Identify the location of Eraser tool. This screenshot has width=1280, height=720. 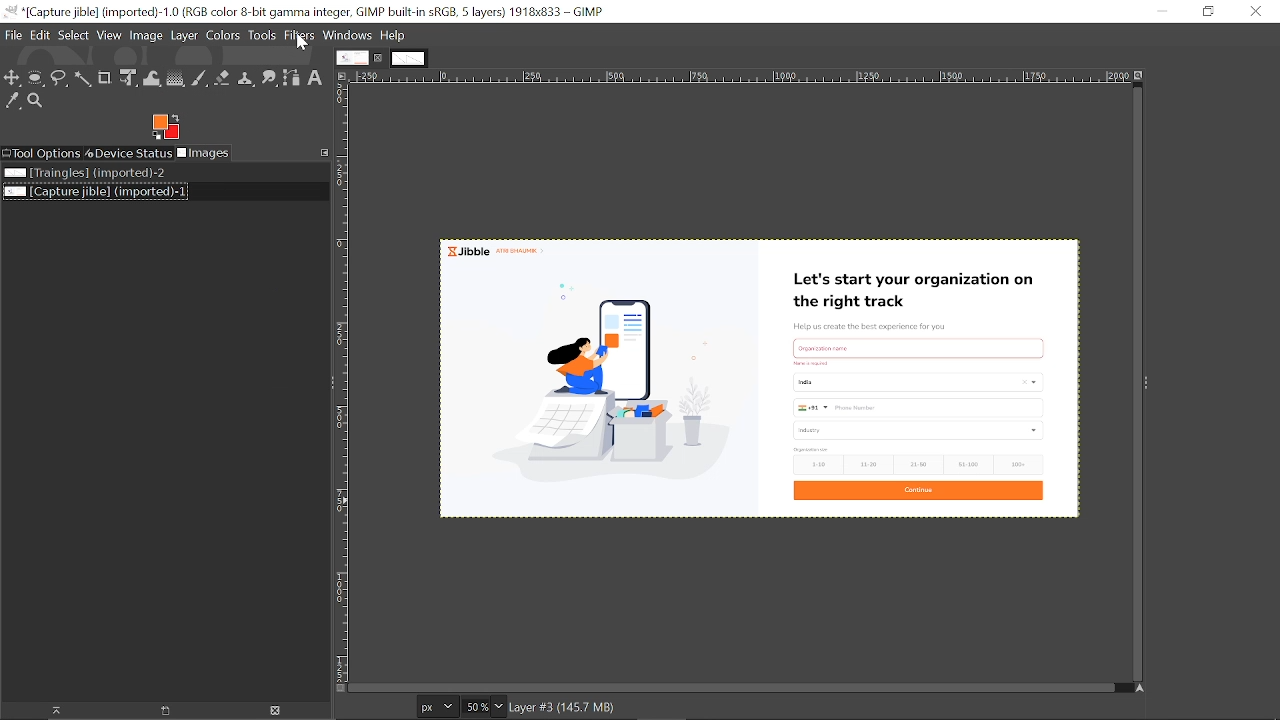
(222, 78).